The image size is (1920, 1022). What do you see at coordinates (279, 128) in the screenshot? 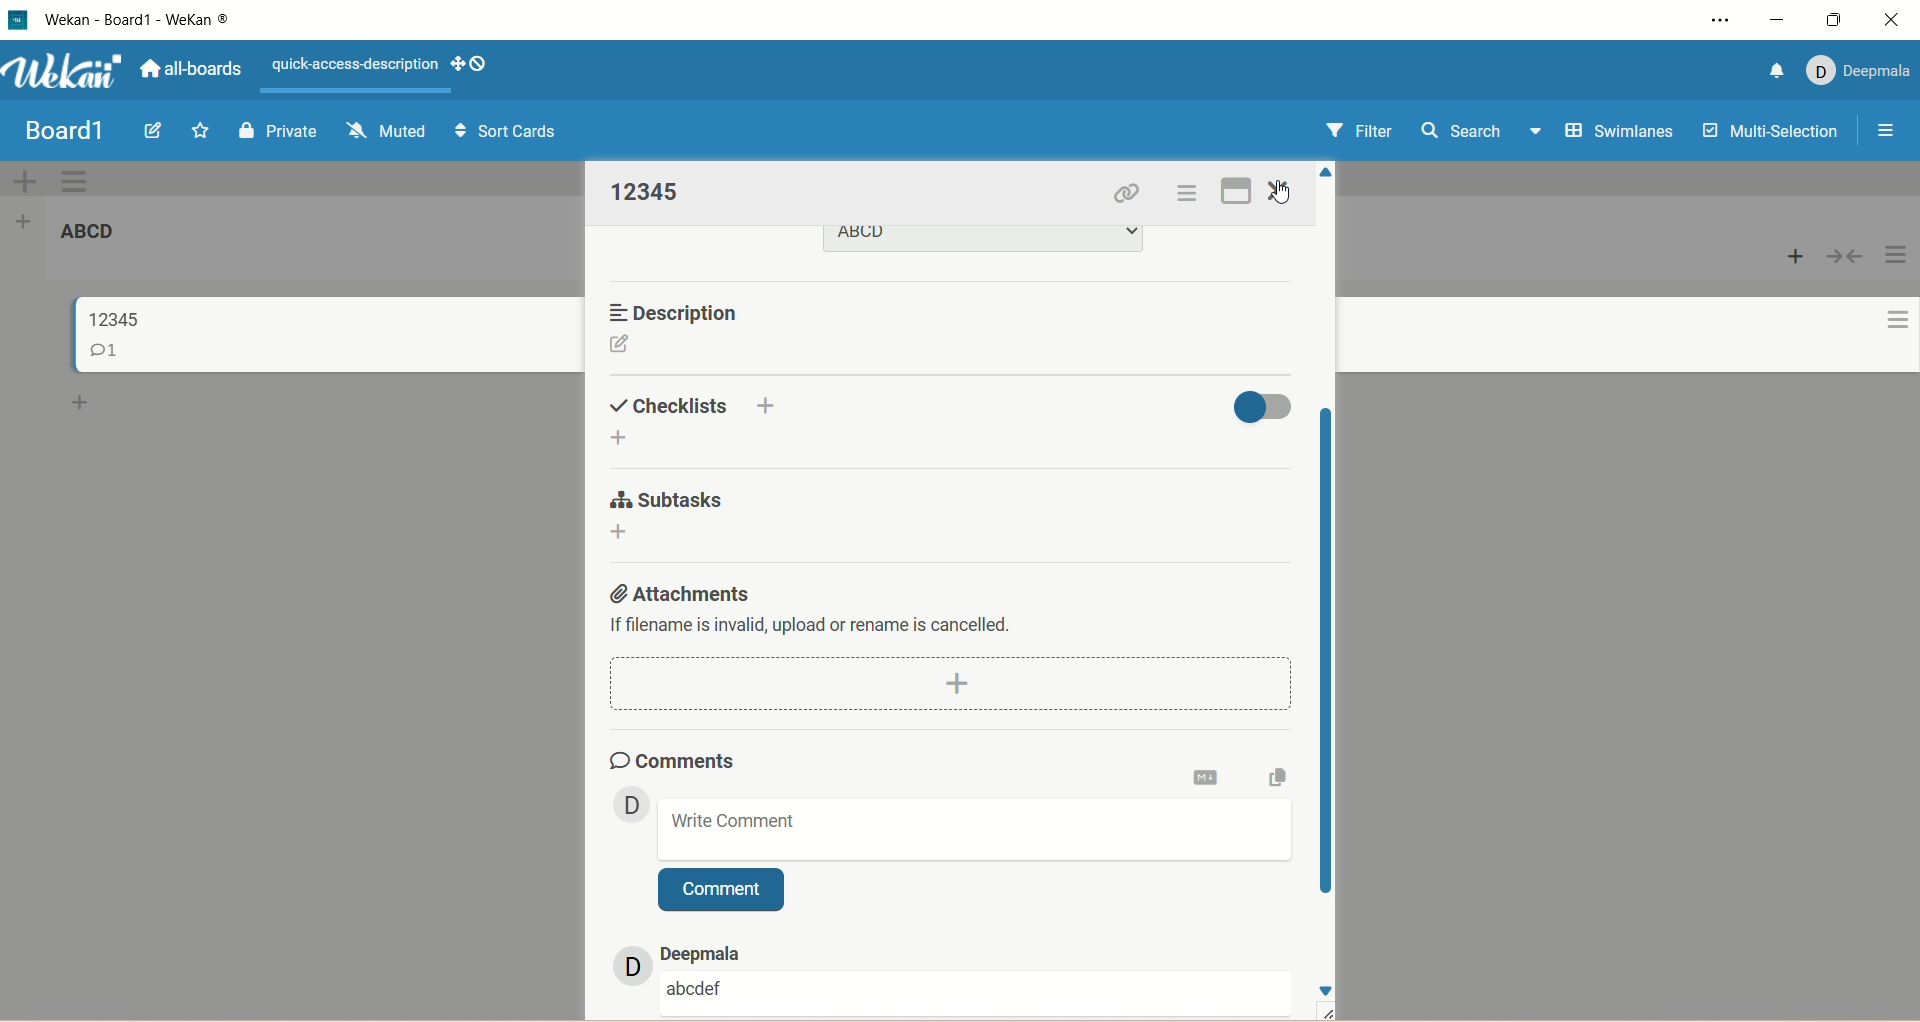
I see `private` at bounding box center [279, 128].